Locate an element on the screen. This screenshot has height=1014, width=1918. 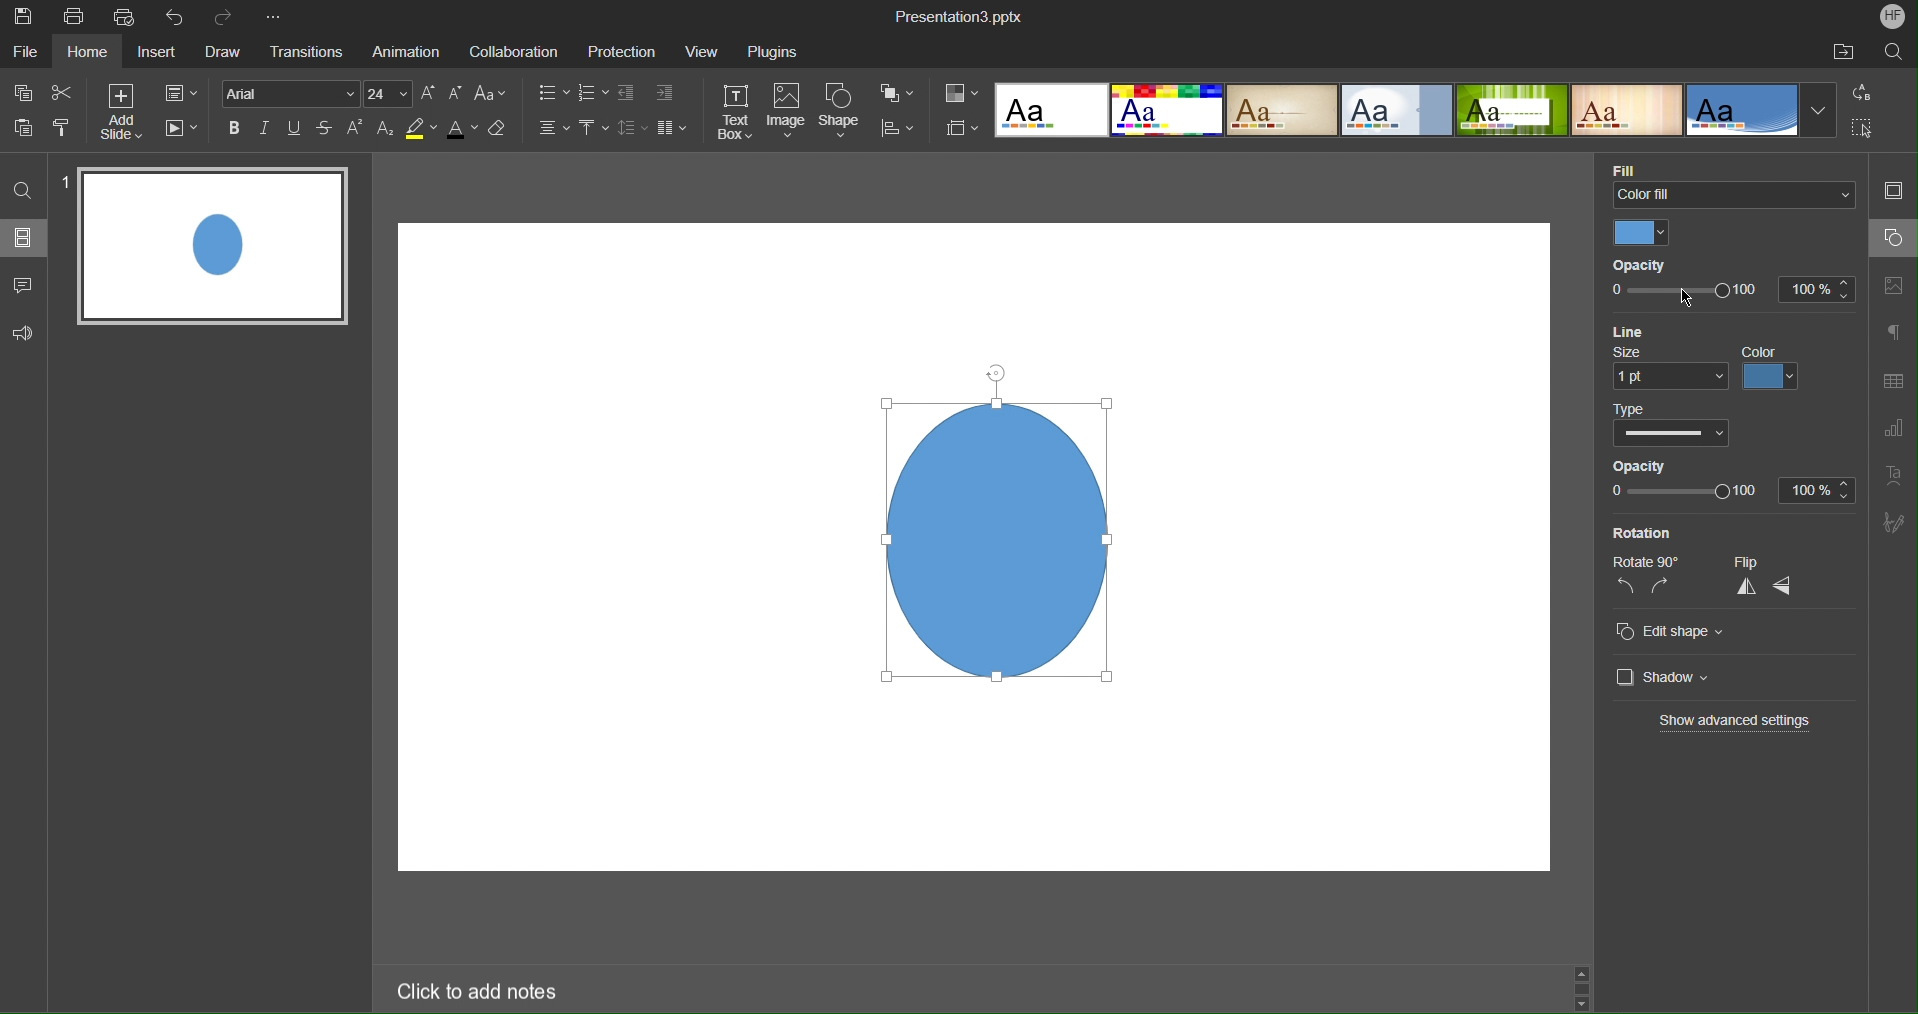
Cursor is located at coordinates (1689, 298).